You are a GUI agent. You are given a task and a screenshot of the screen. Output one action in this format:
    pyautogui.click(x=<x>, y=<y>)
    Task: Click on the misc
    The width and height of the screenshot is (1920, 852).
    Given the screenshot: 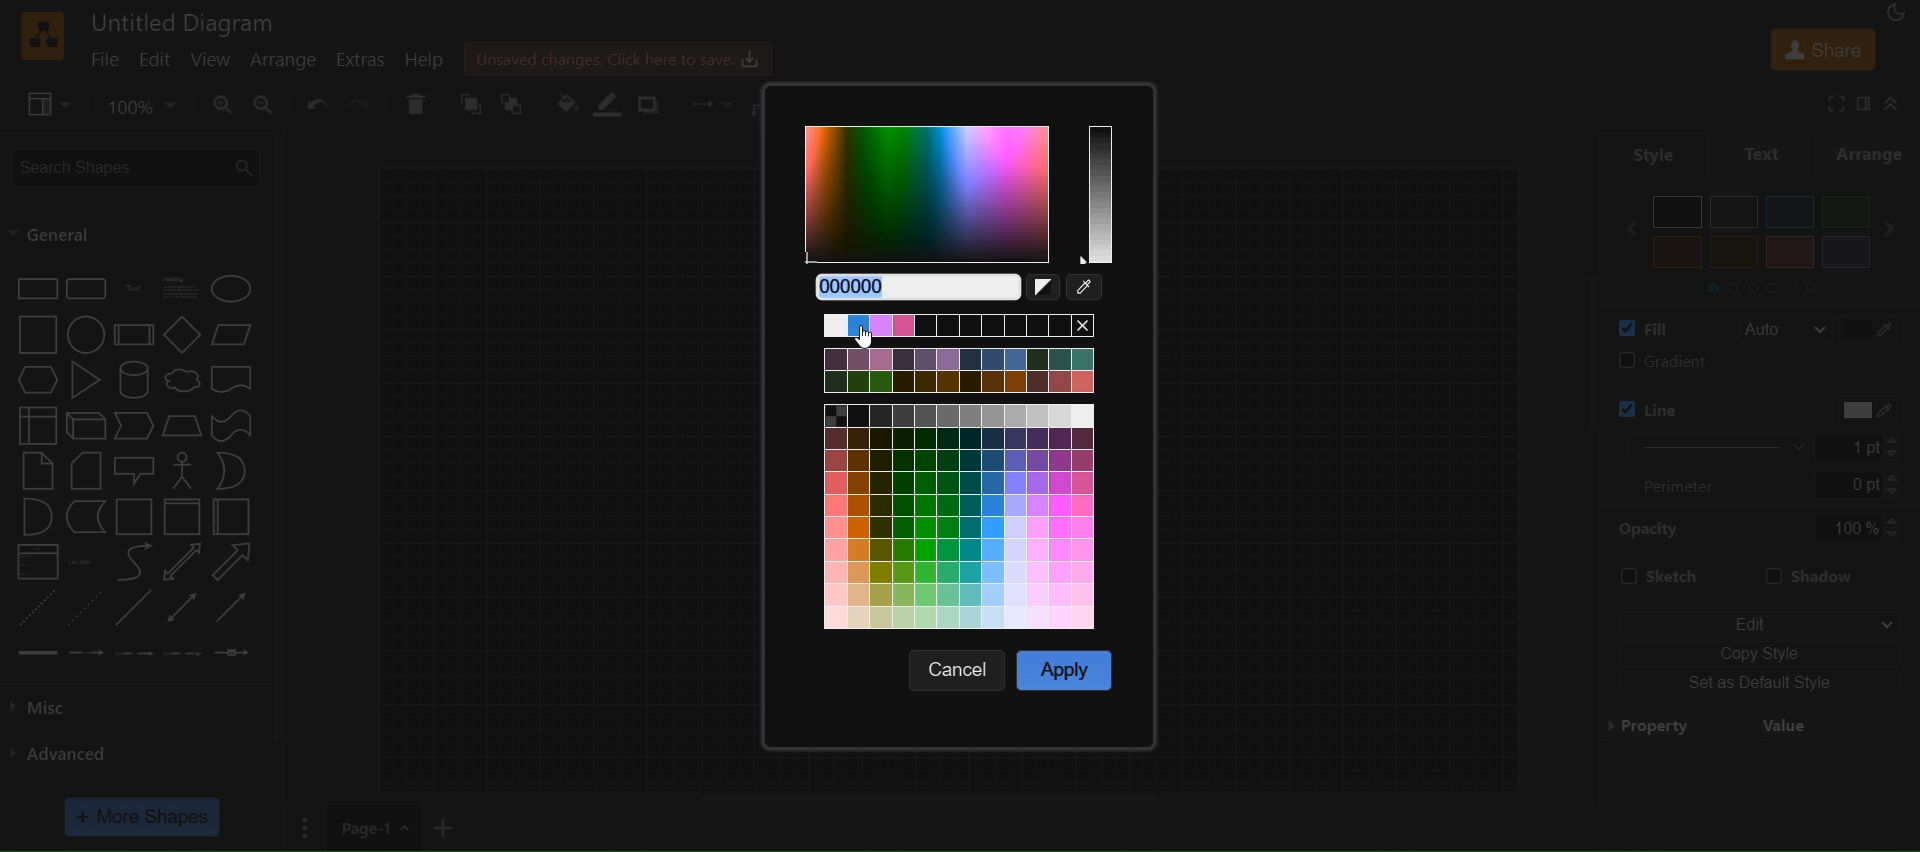 What is the action you would take?
    pyautogui.click(x=62, y=704)
    